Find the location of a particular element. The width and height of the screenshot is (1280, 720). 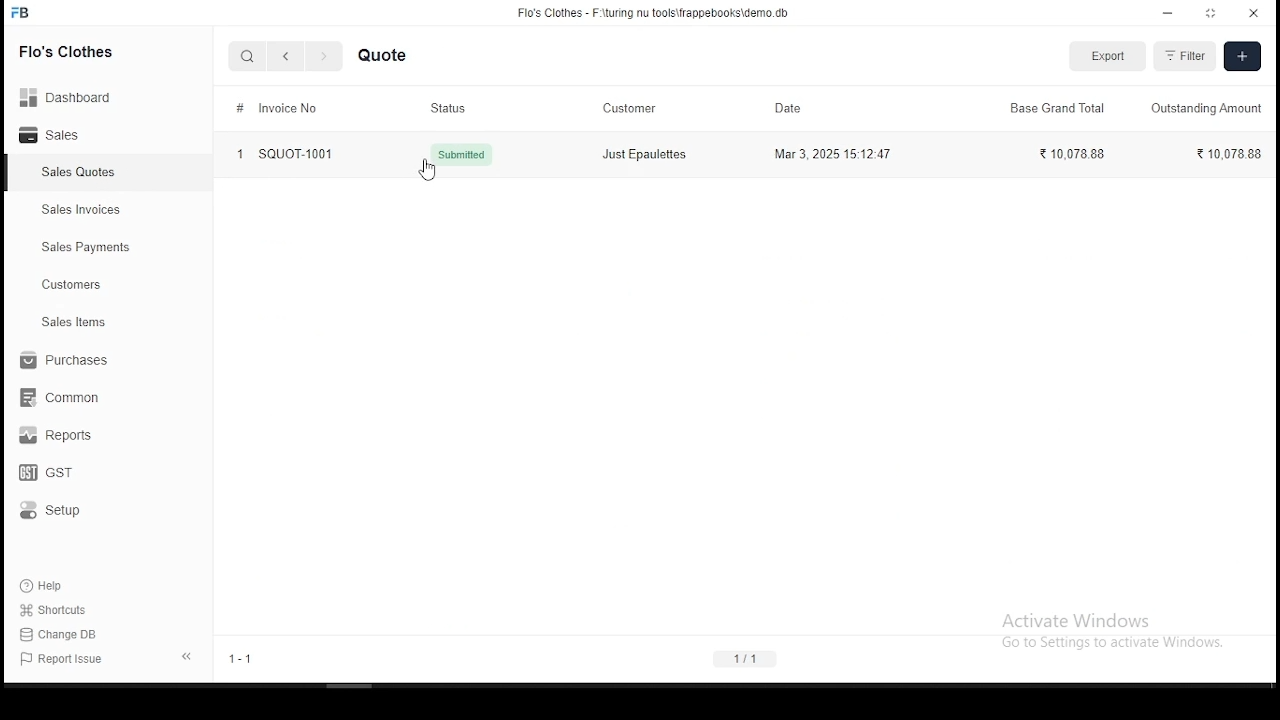

customer is located at coordinates (625, 106).